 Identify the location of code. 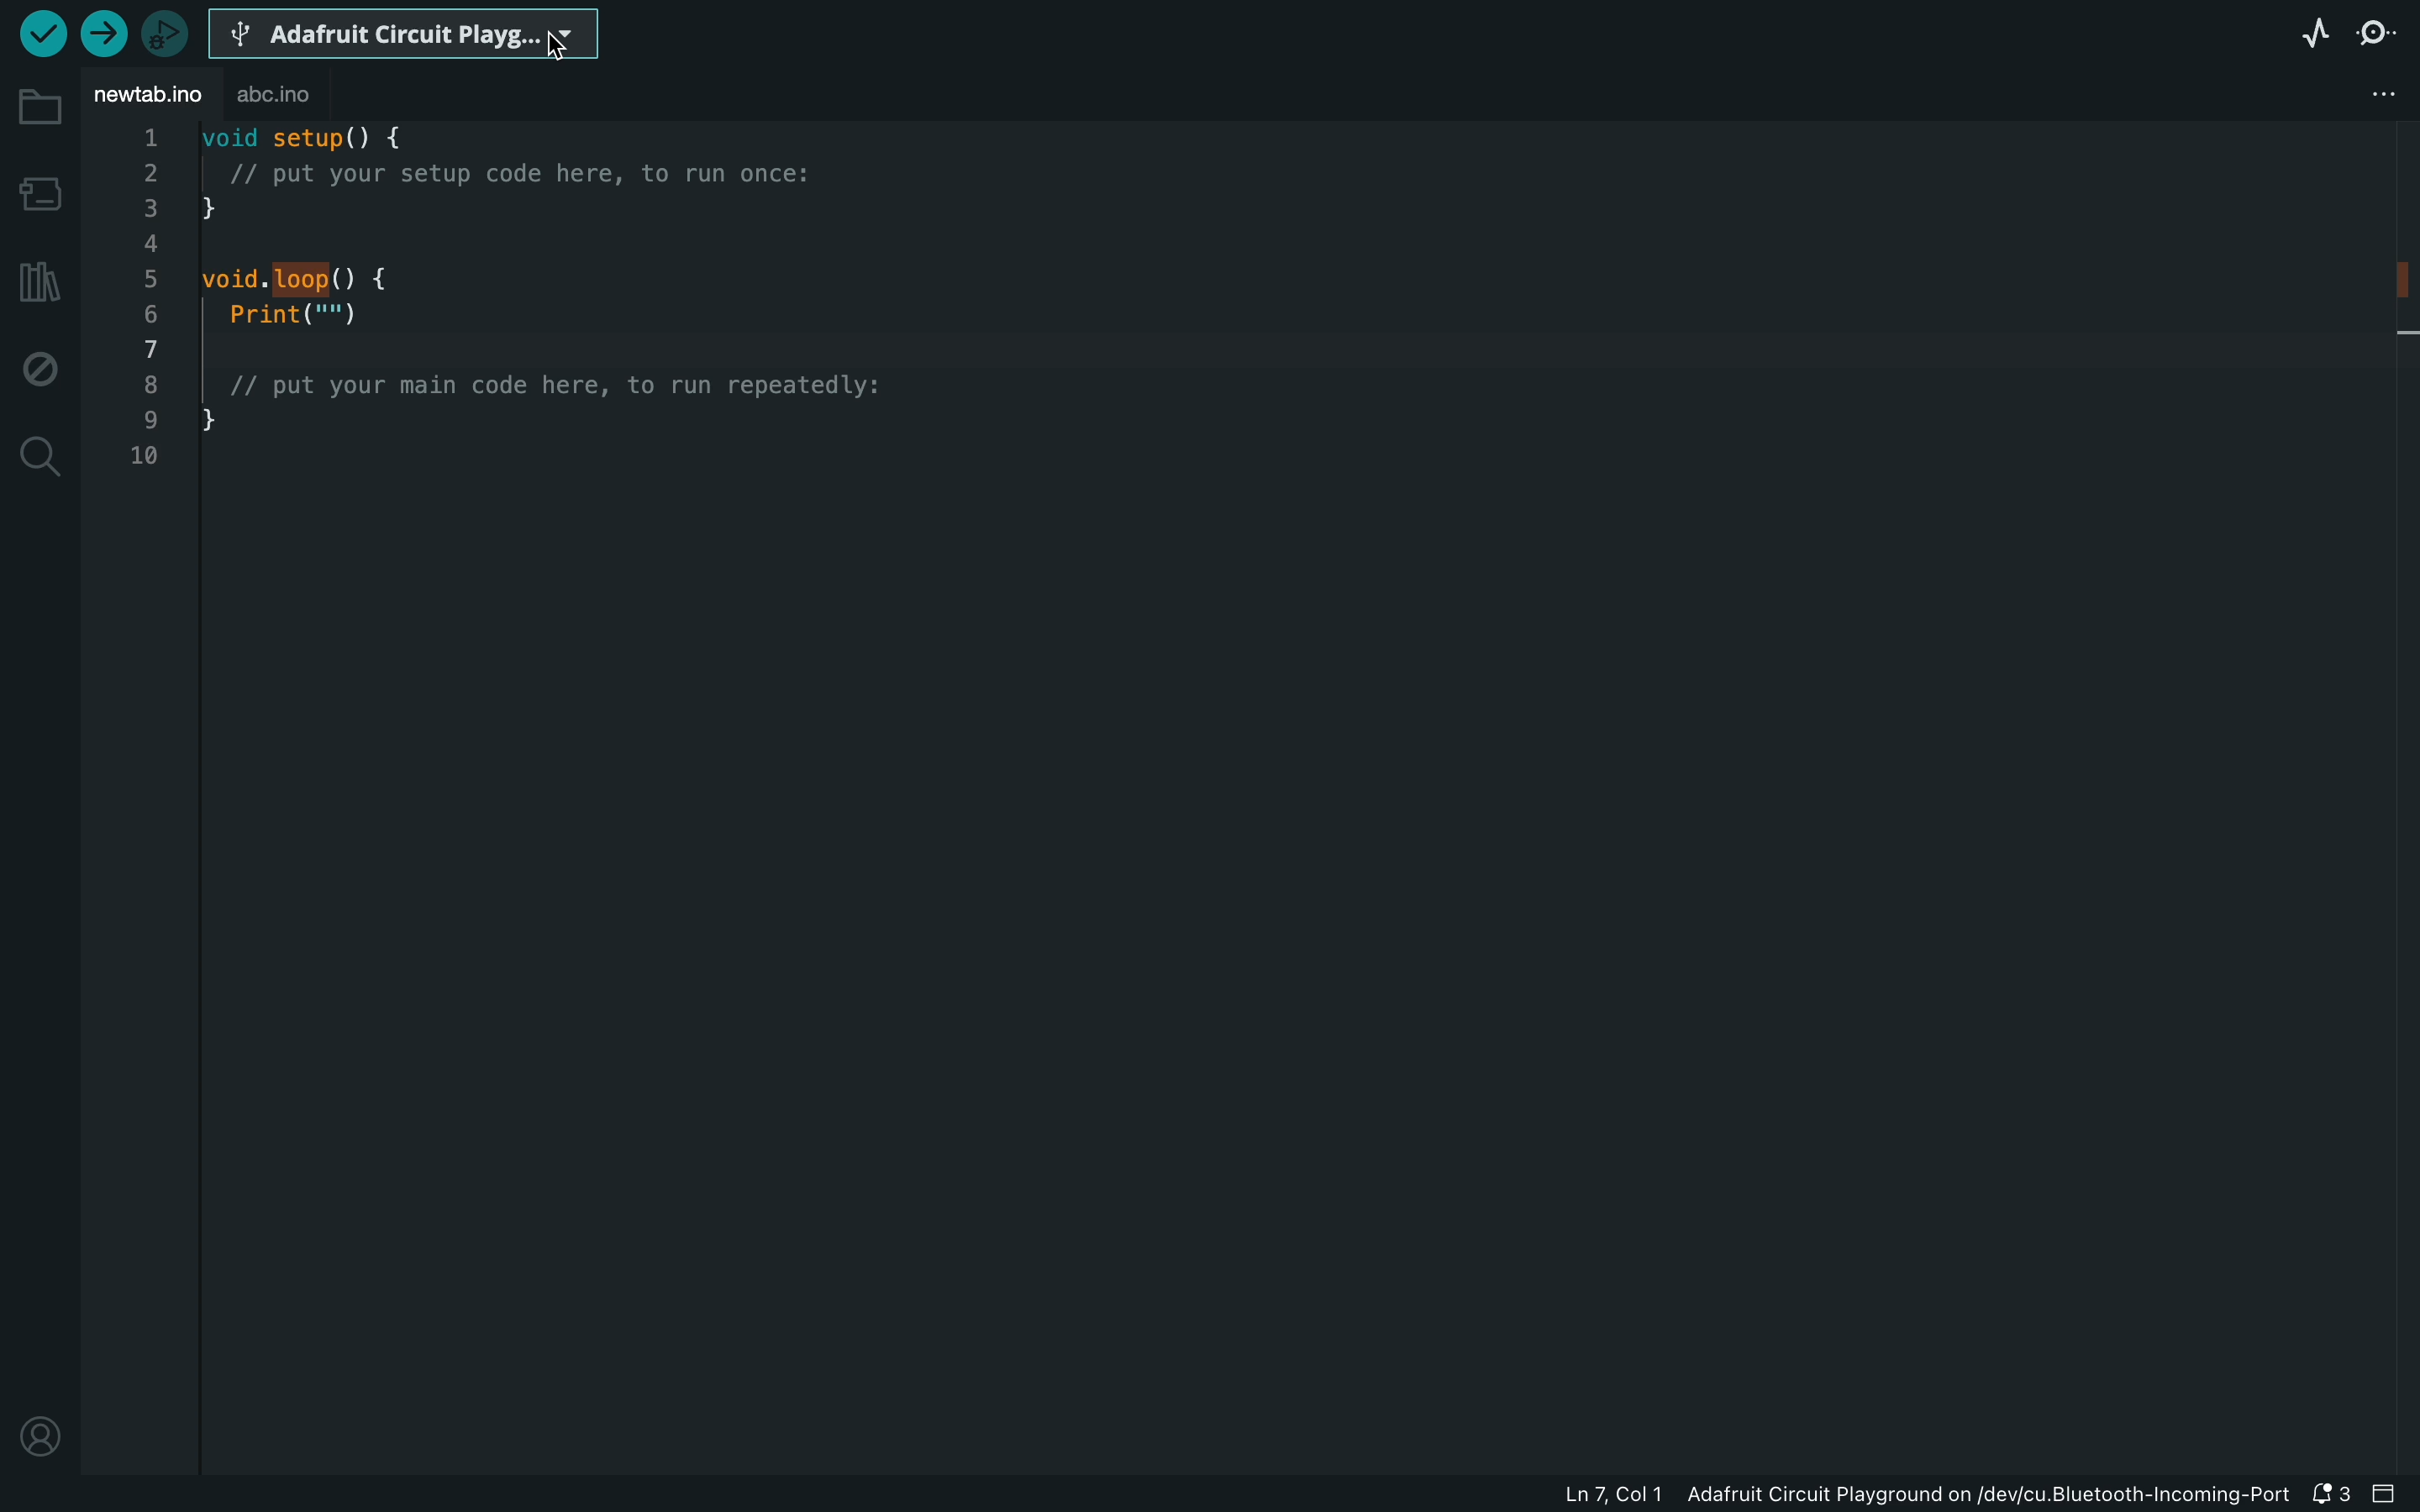
(540, 308).